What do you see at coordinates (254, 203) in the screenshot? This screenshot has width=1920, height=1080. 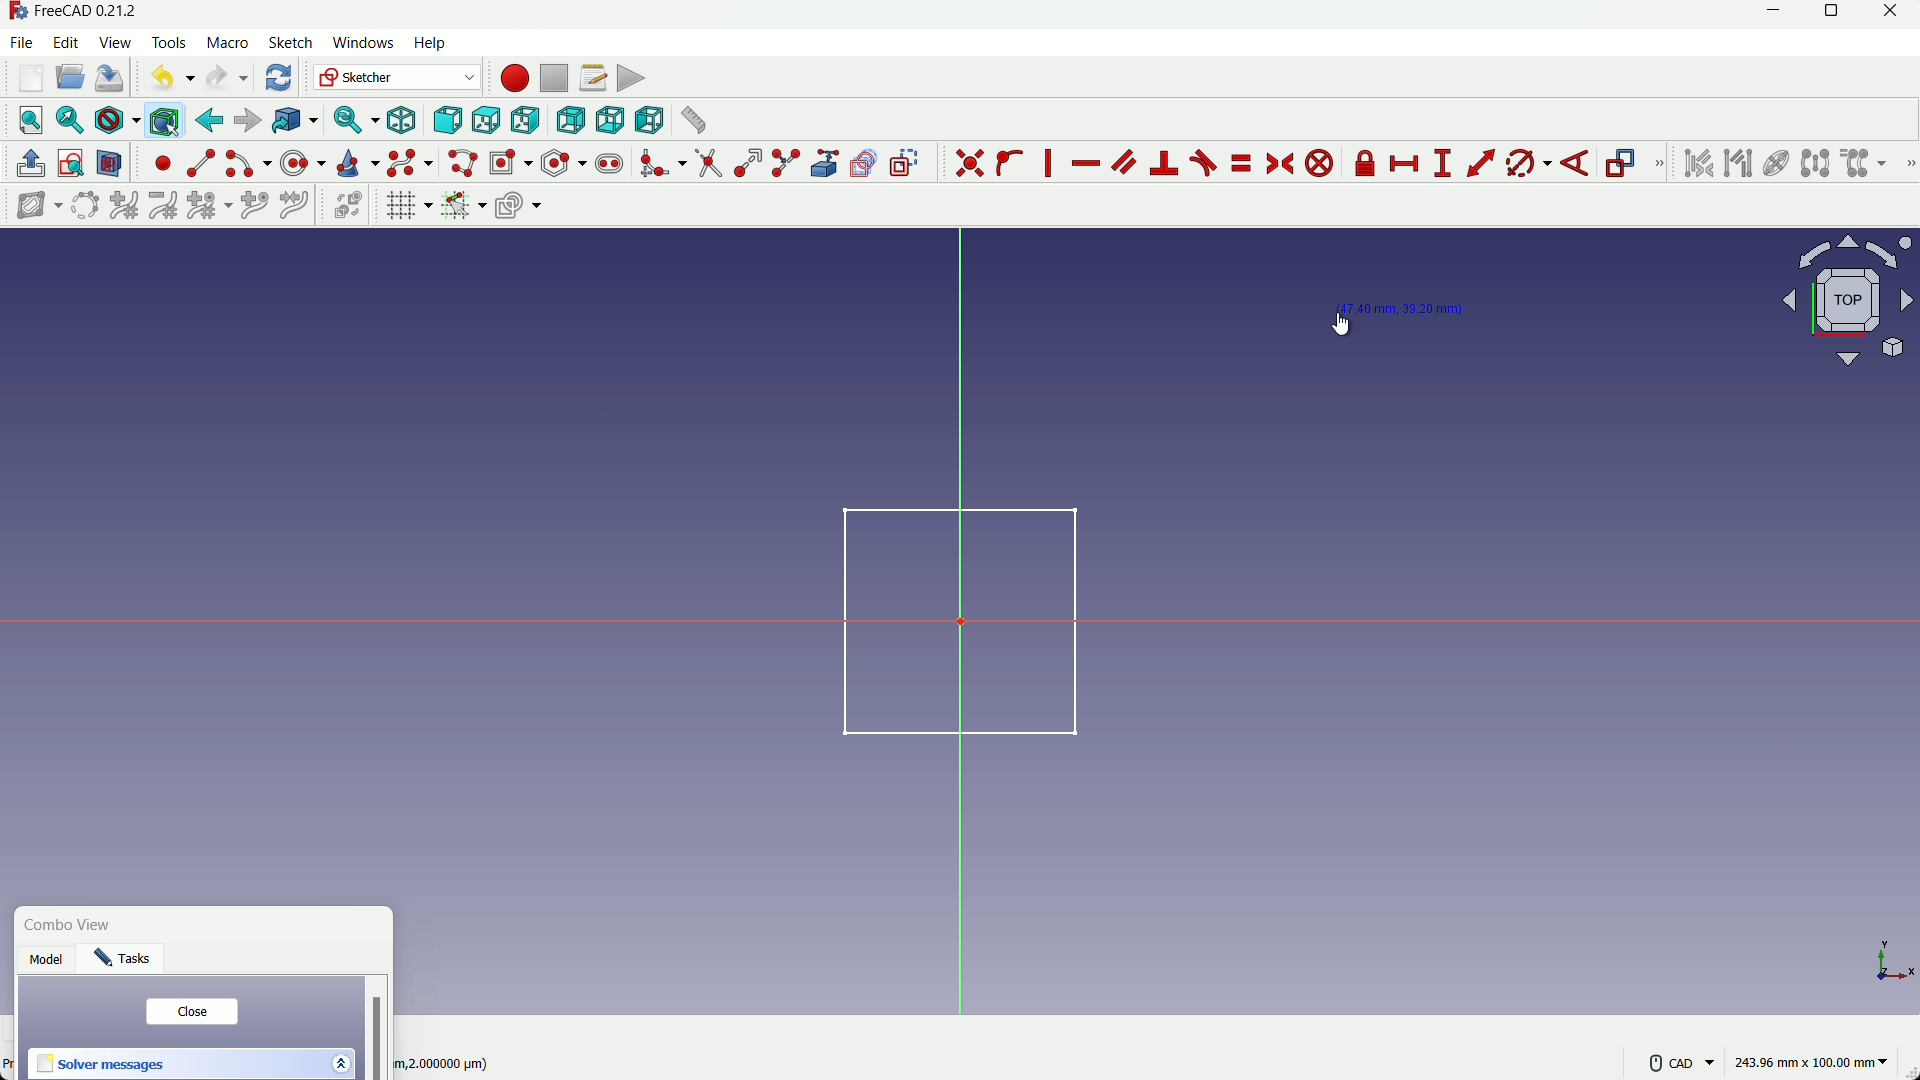 I see `insert knot` at bounding box center [254, 203].